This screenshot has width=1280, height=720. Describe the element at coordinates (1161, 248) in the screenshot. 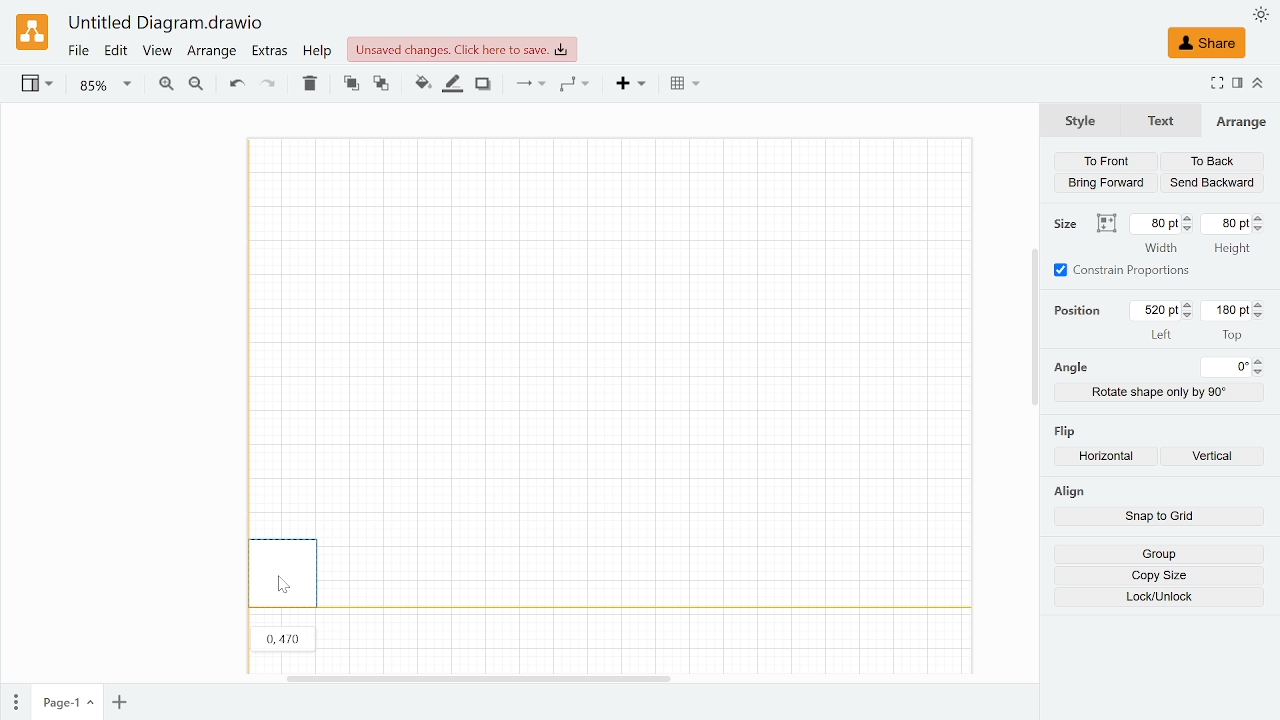

I see `width` at that location.